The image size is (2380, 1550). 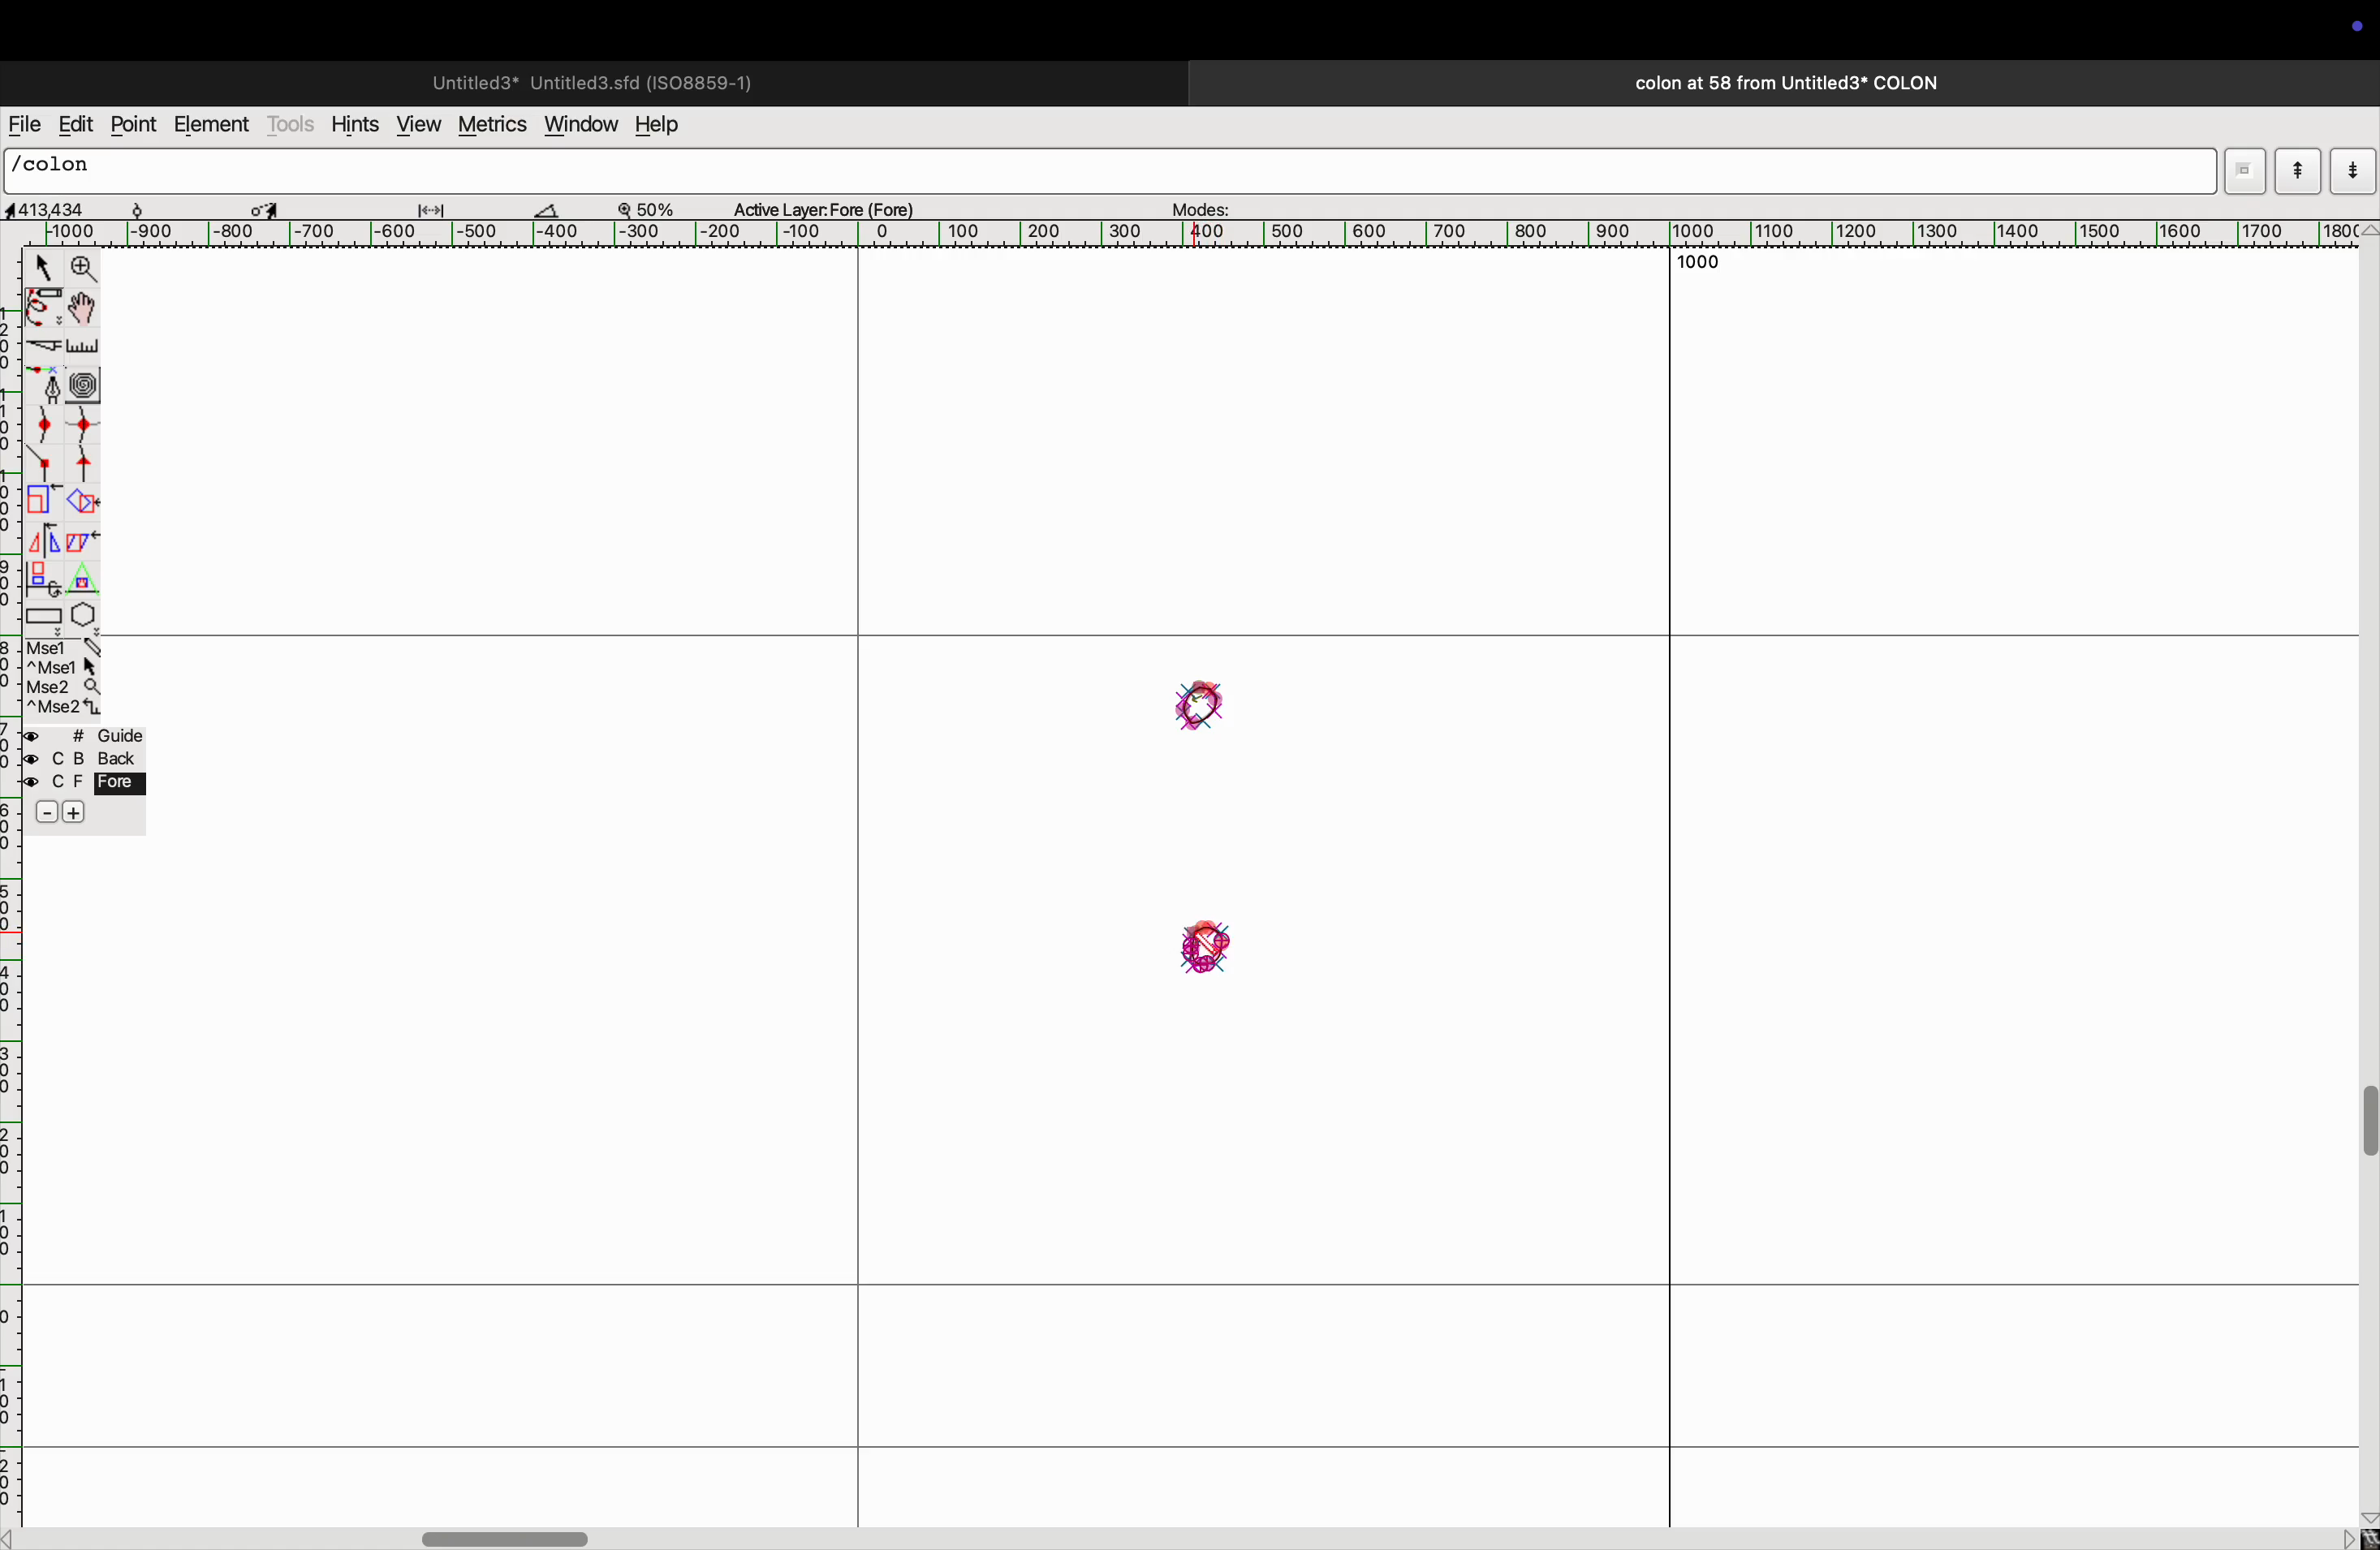 What do you see at coordinates (60, 676) in the screenshot?
I see `mse ` at bounding box center [60, 676].